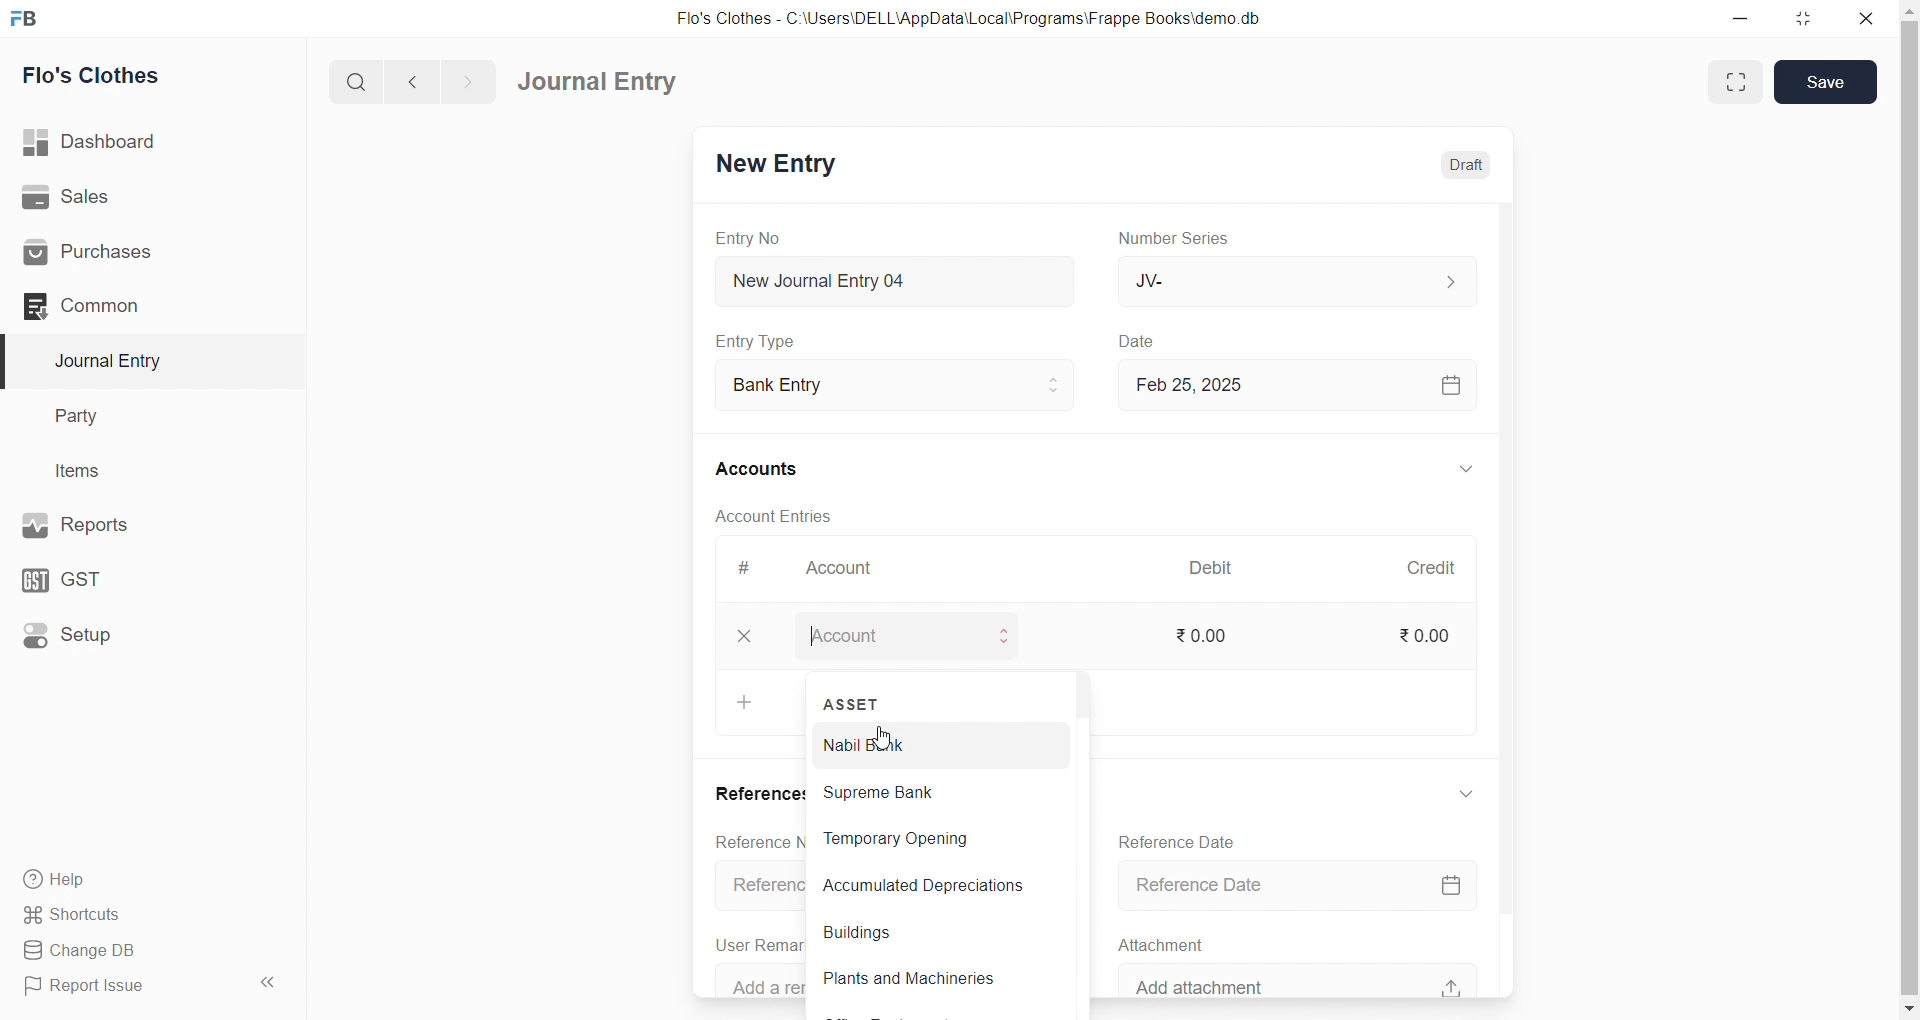  Describe the element at coordinates (755, 981) in the screenshot. I see `Add a remark` at that location.